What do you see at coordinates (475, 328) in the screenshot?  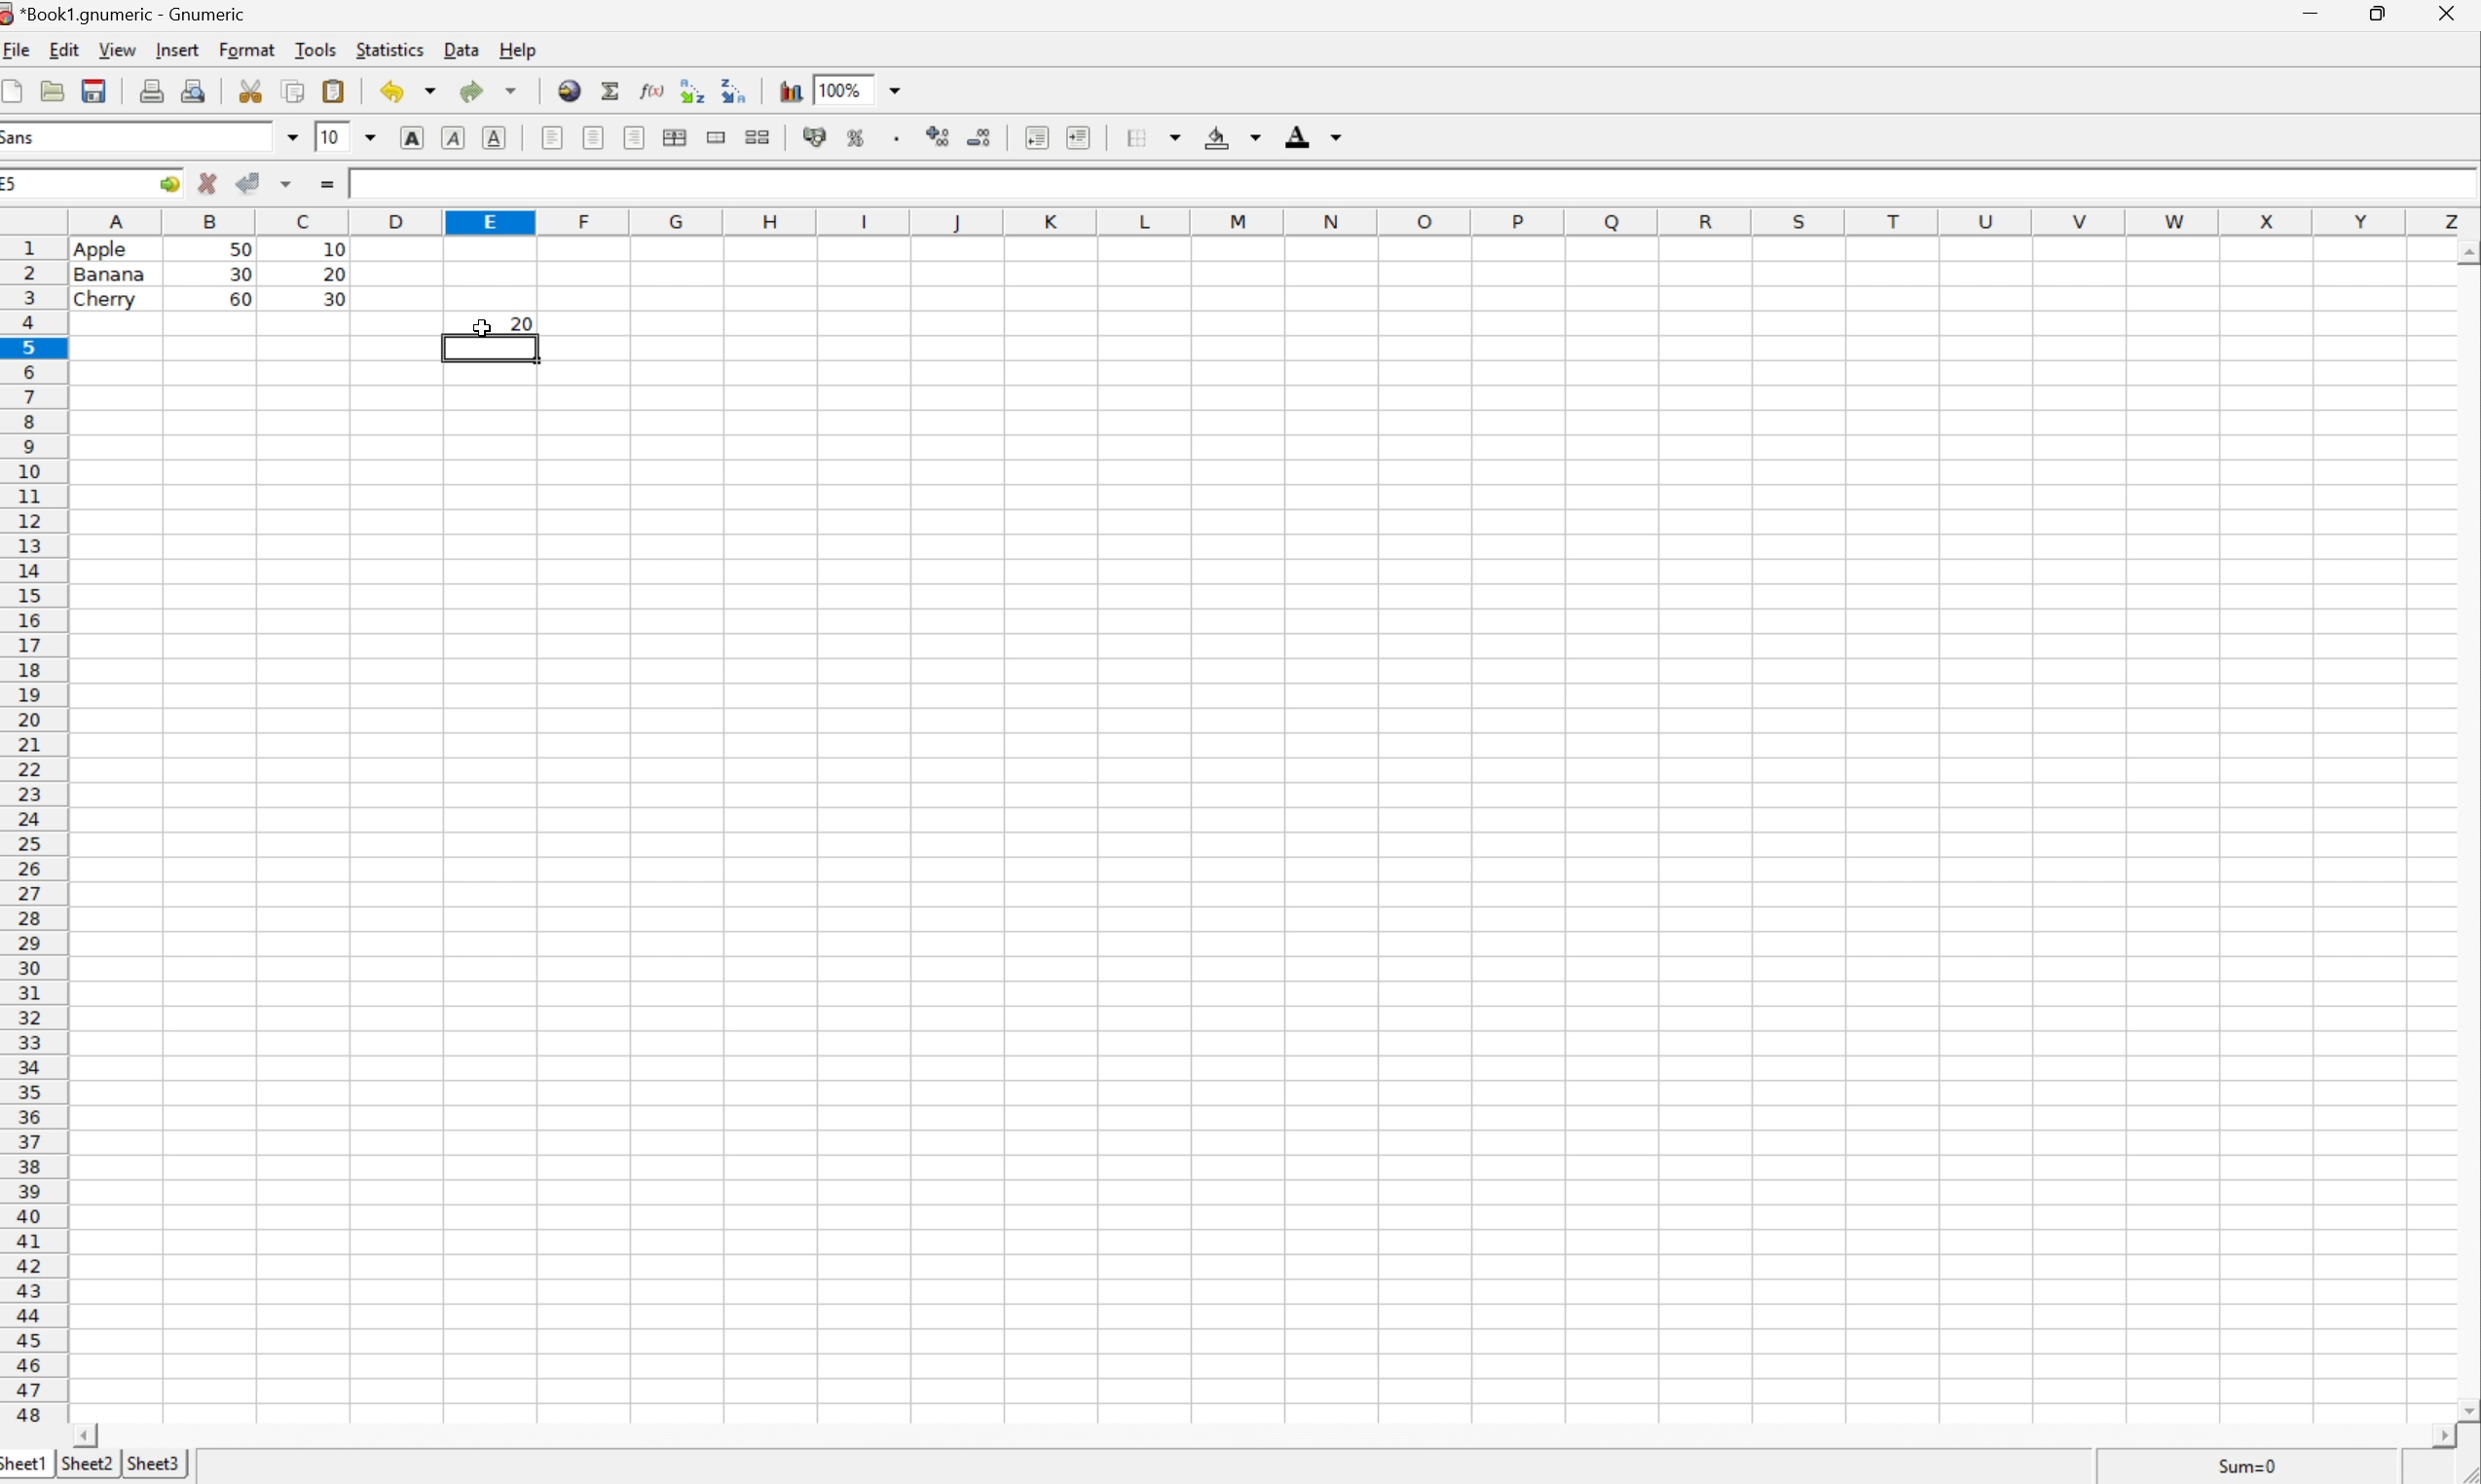 I see `cursor` at bounding box center [475, 328].